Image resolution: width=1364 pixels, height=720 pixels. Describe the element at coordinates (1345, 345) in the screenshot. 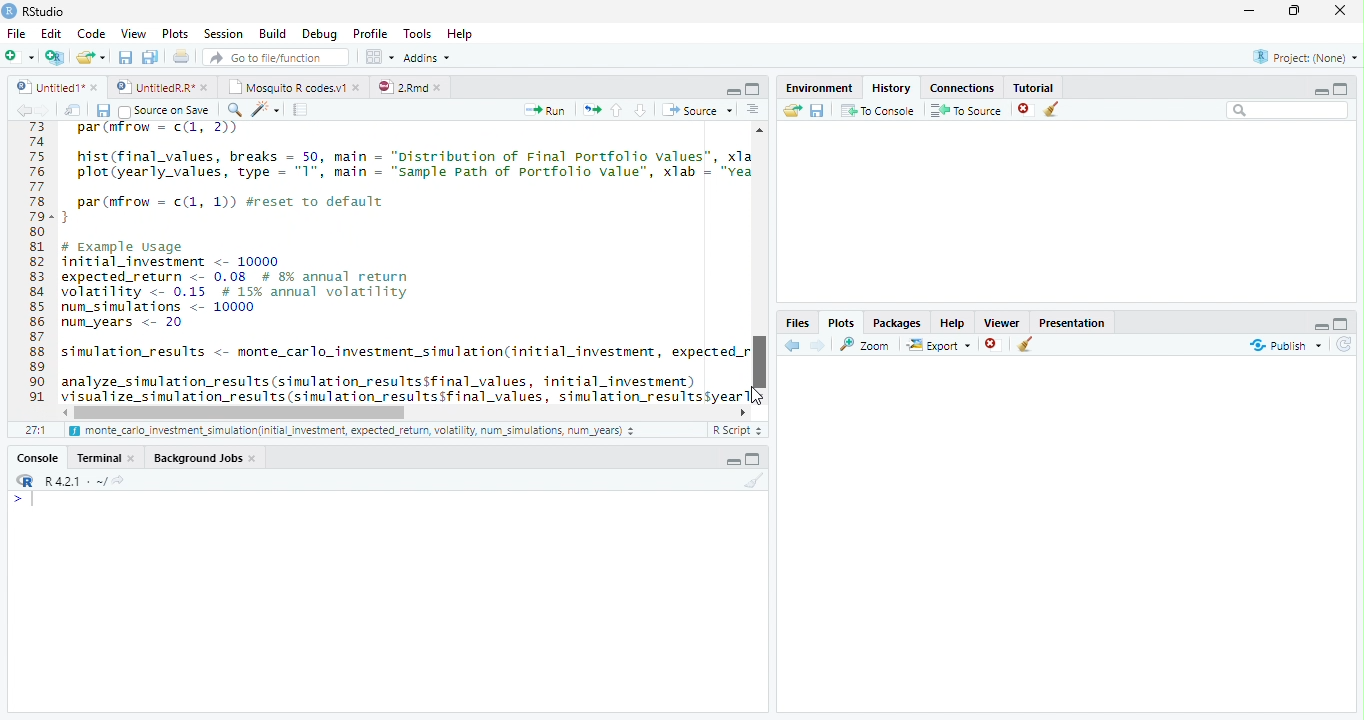

I see `Refresh List` at that location.